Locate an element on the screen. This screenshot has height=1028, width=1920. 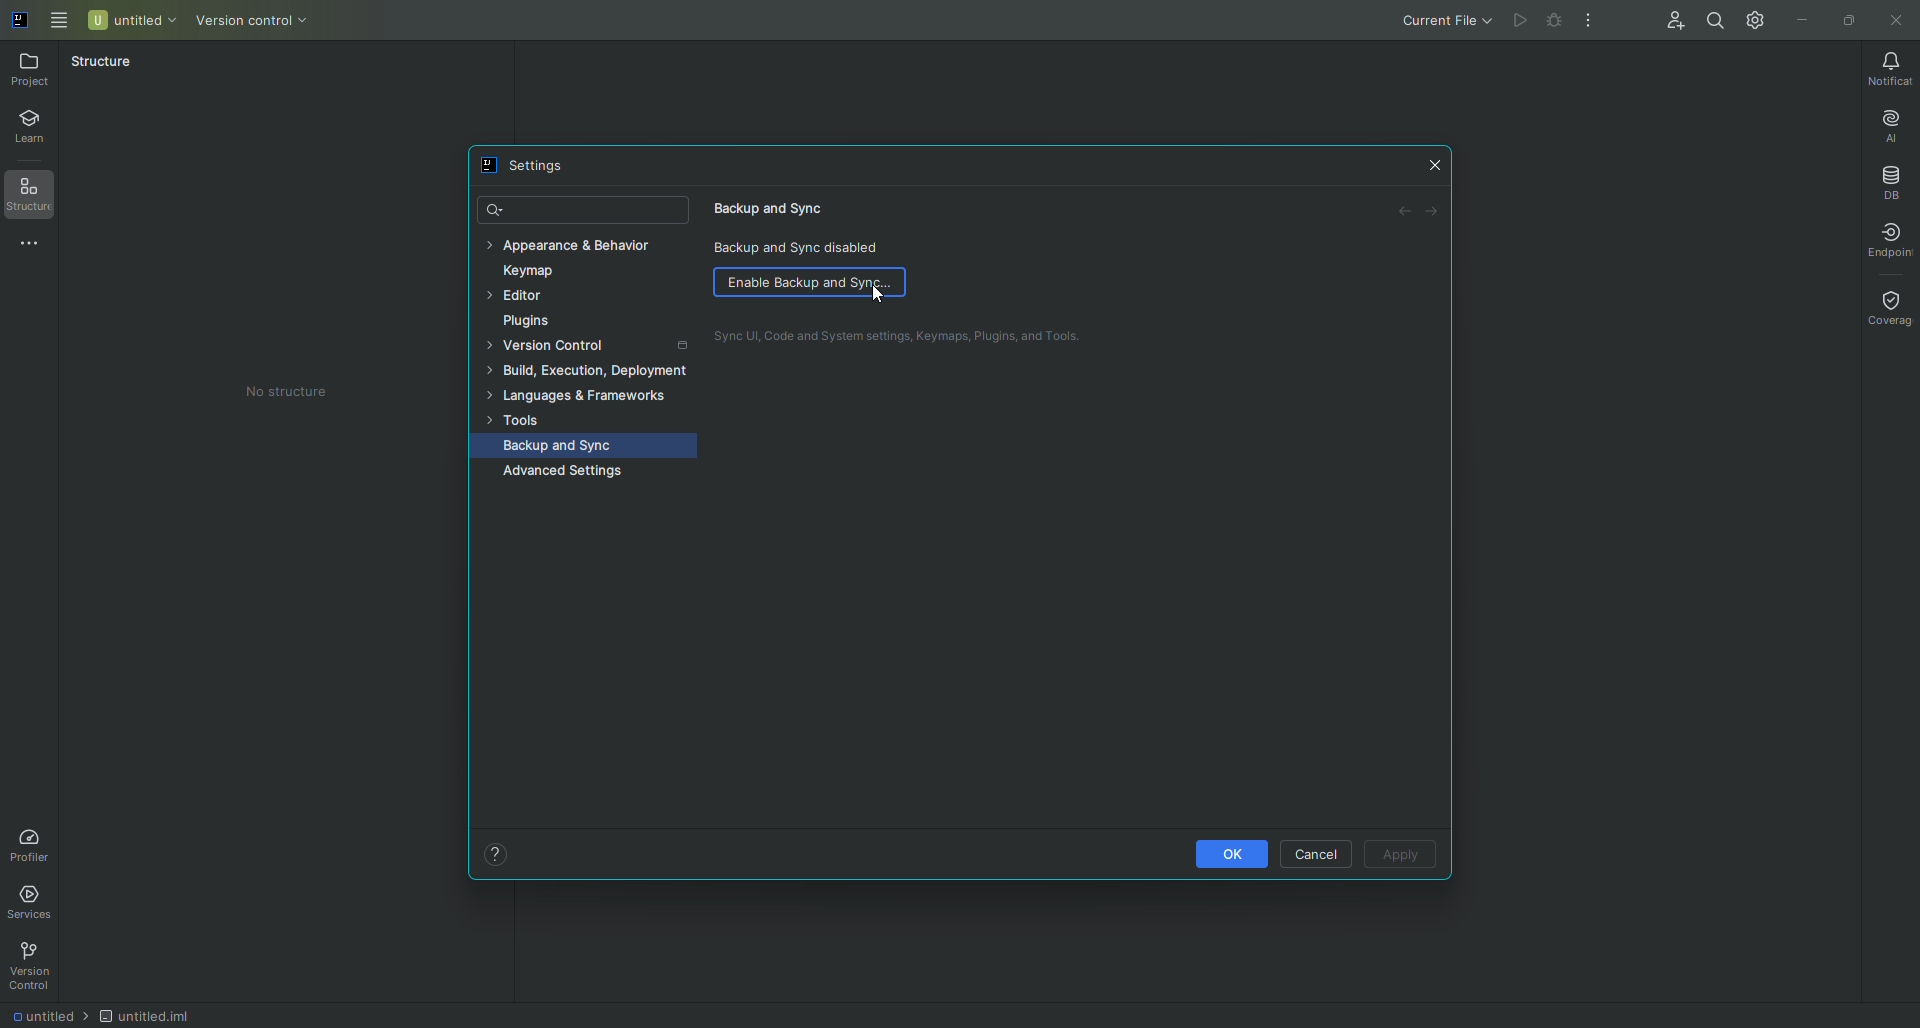
Restore is located at coordinates (1846, 18).